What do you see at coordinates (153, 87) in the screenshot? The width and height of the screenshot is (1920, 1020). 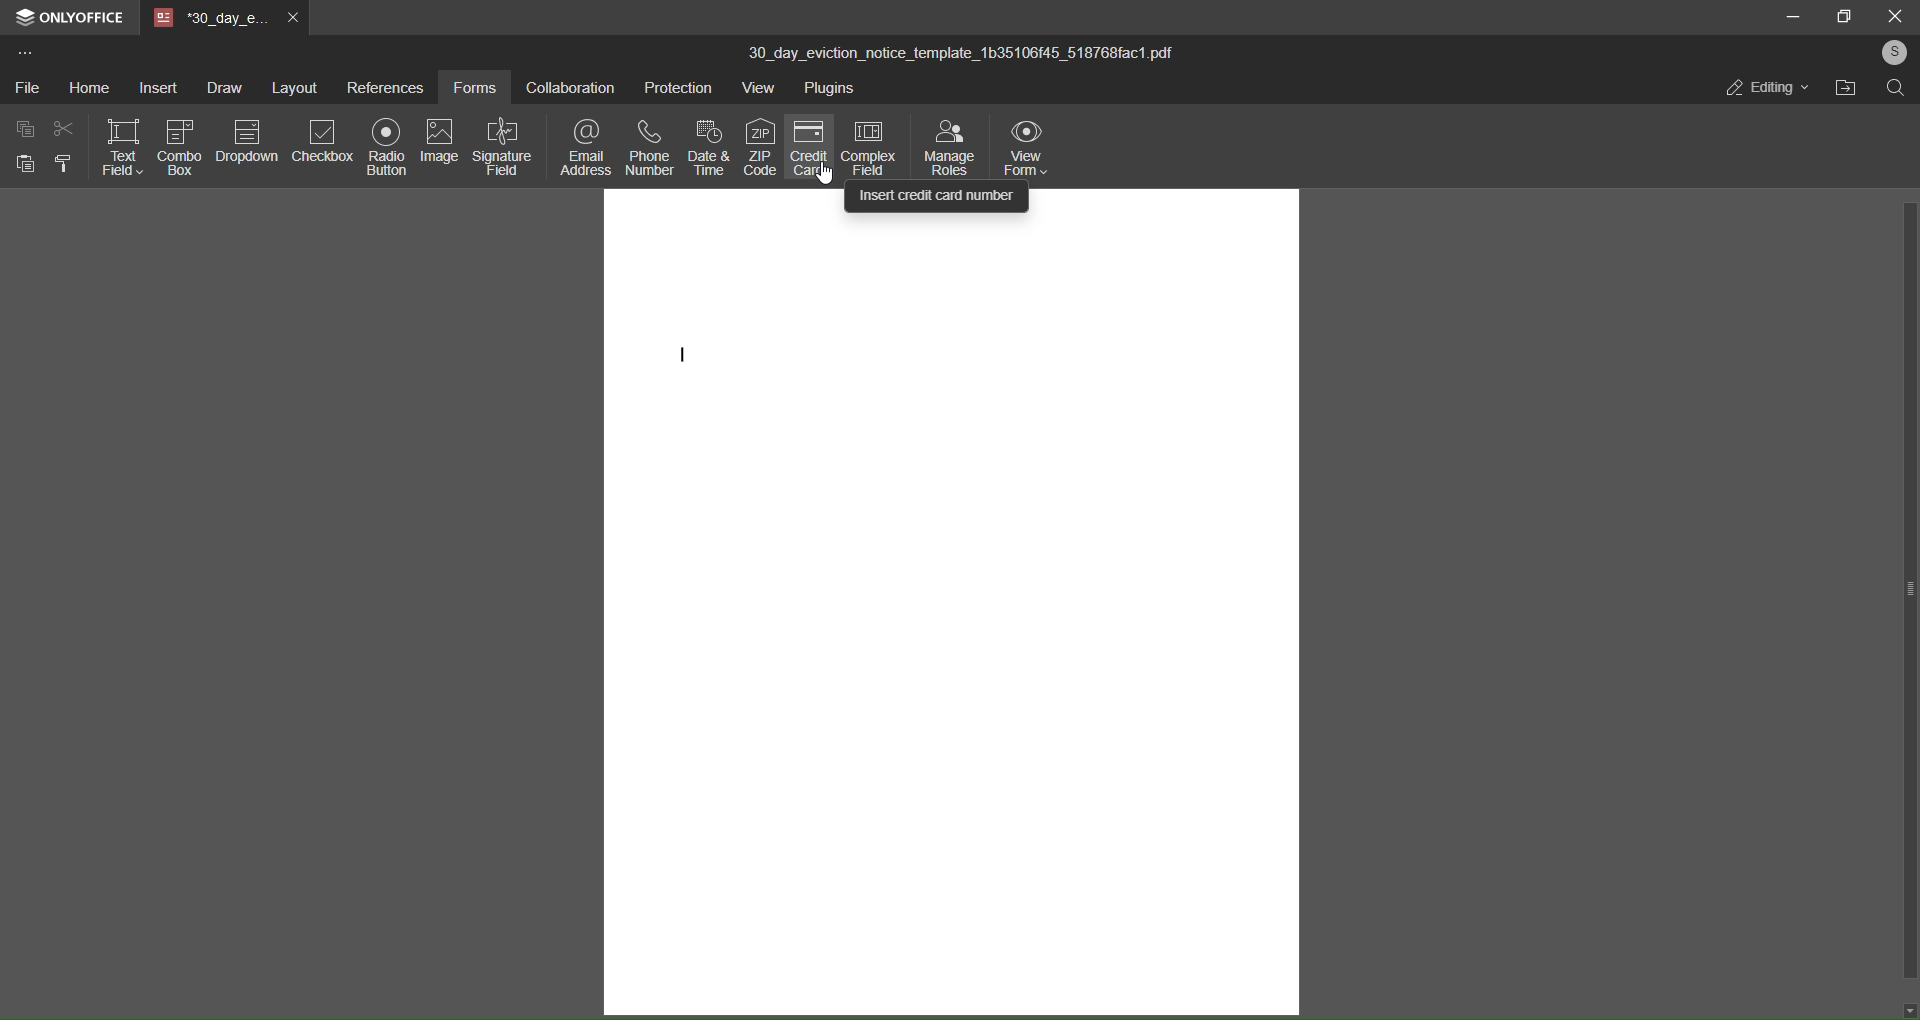 I see `insert` at bounding box center [153, 87].